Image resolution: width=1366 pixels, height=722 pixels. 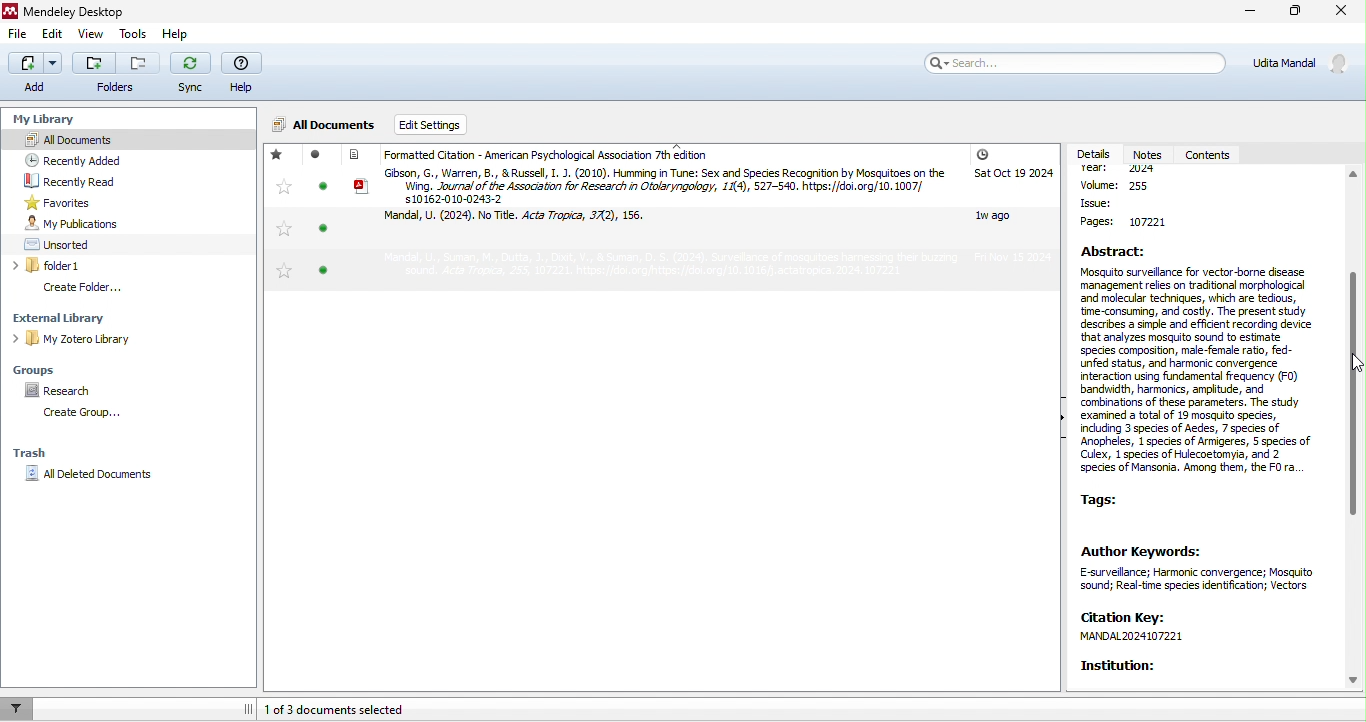 What do you see at coordinates (451, 125) in the screenshot?
I see `edit settings` at bounding box center [451, 125].